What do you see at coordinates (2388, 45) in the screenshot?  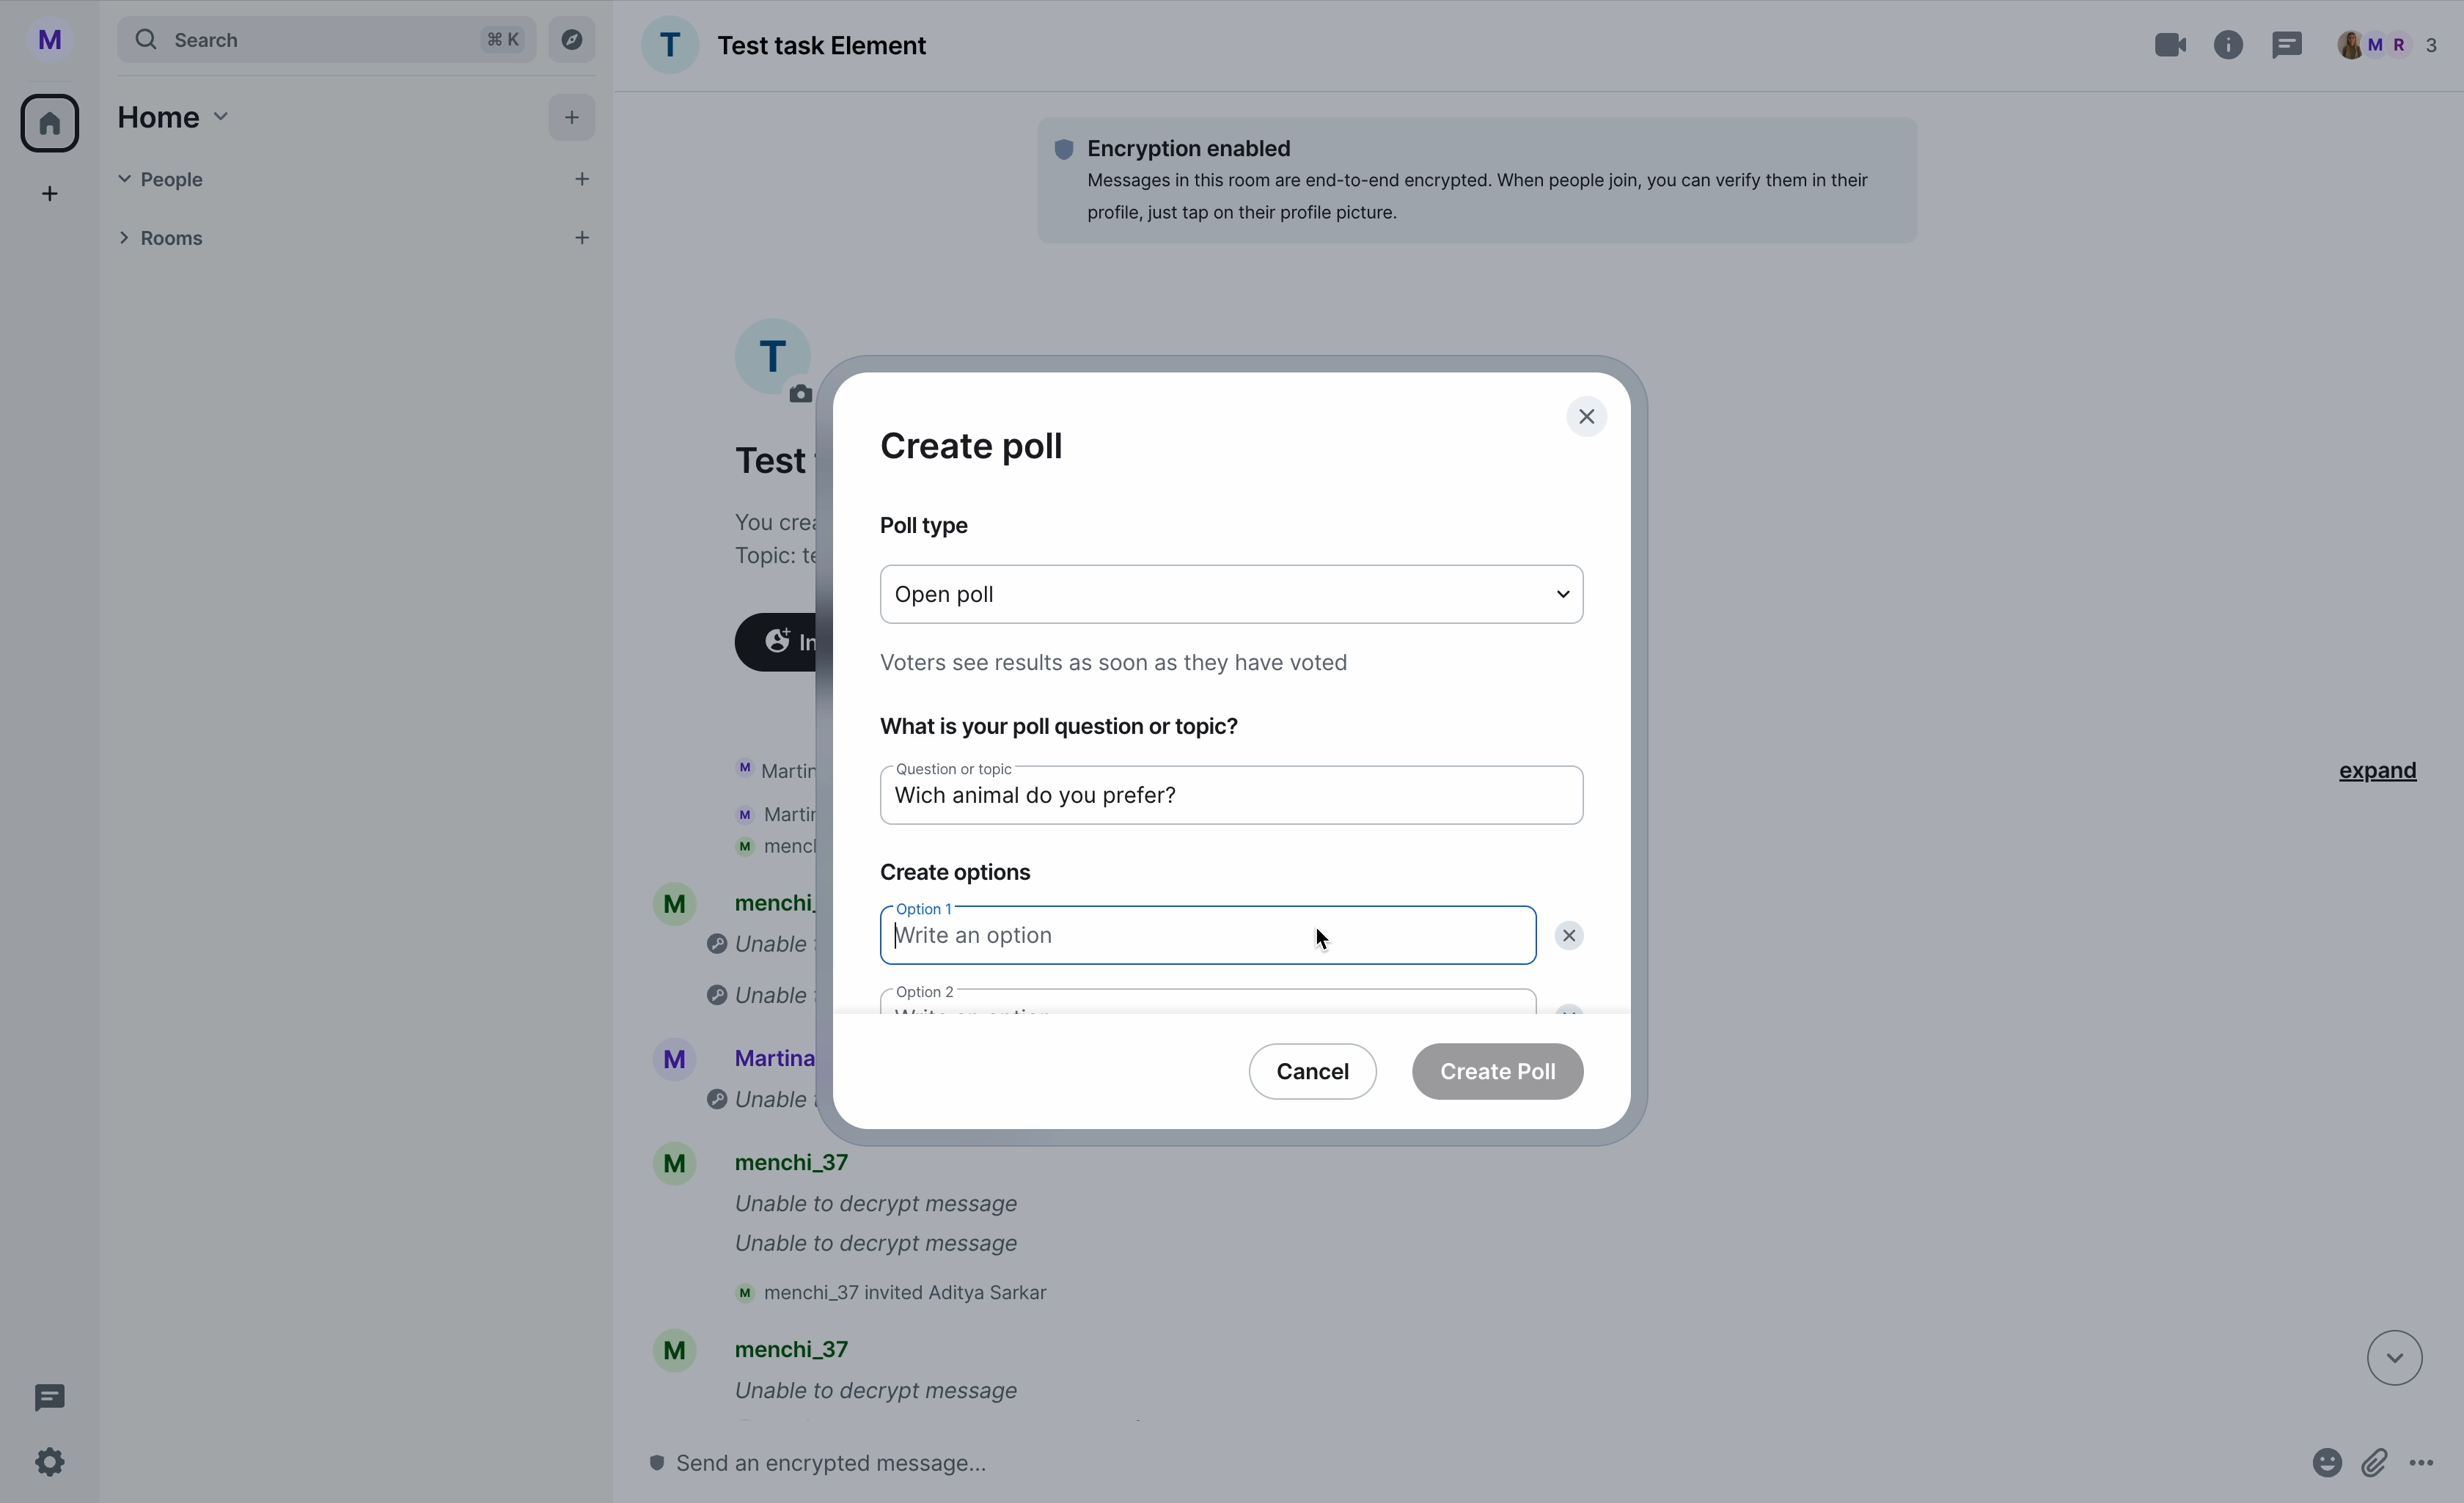 I see `people` at bounding box center [2388, 45].